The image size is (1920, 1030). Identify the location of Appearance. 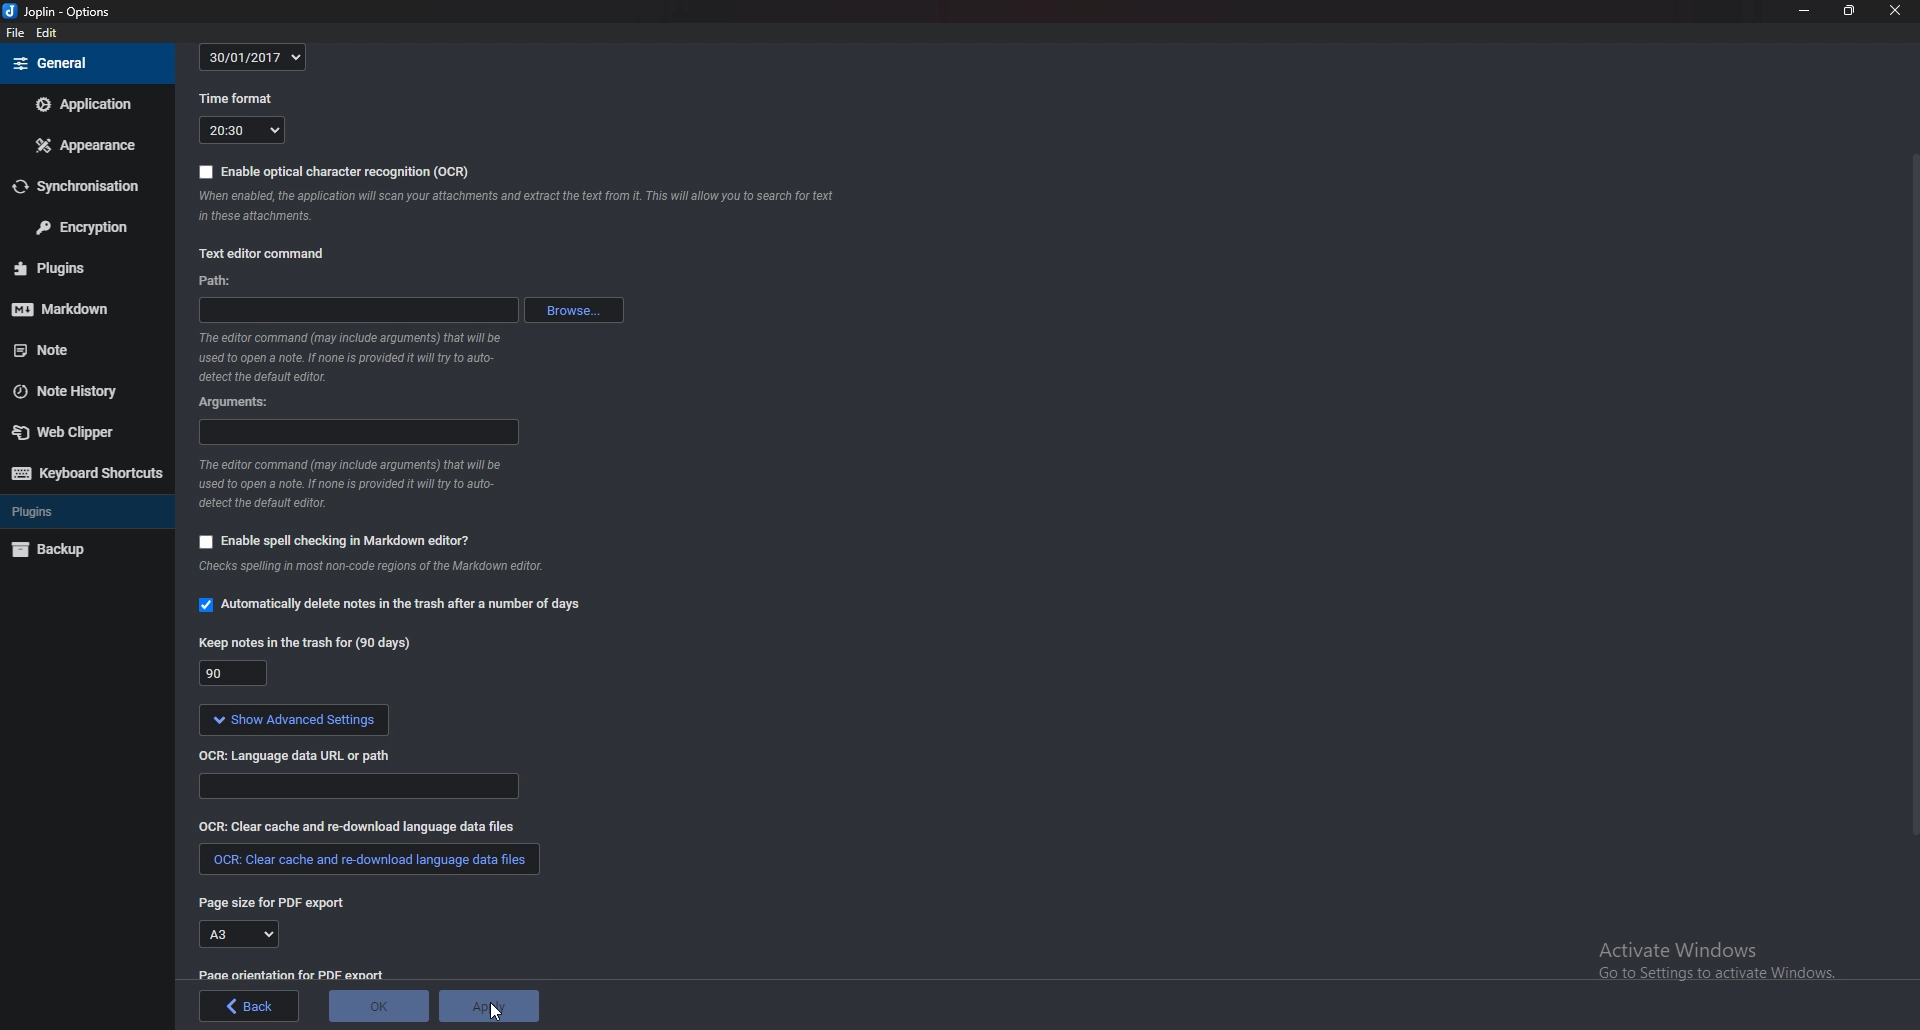
(84, 143).